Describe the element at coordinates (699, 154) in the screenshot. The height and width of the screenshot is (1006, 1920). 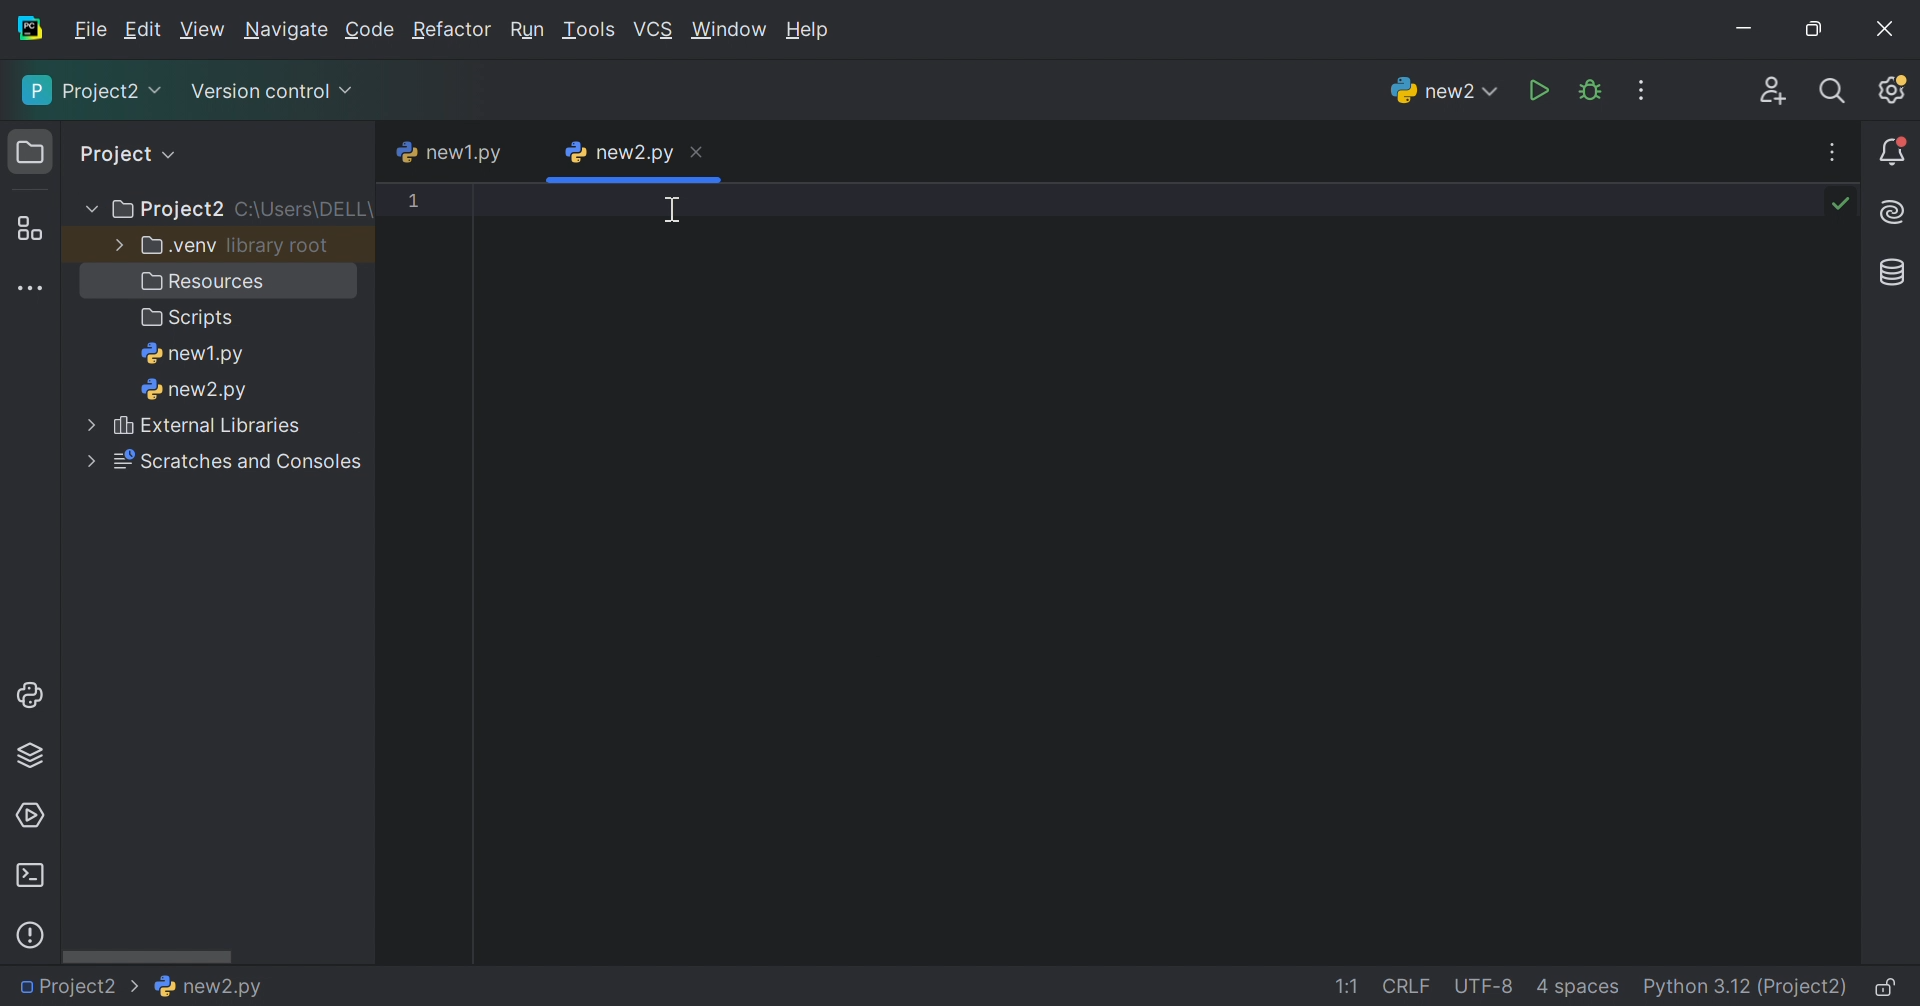
I see `Close` at that location.